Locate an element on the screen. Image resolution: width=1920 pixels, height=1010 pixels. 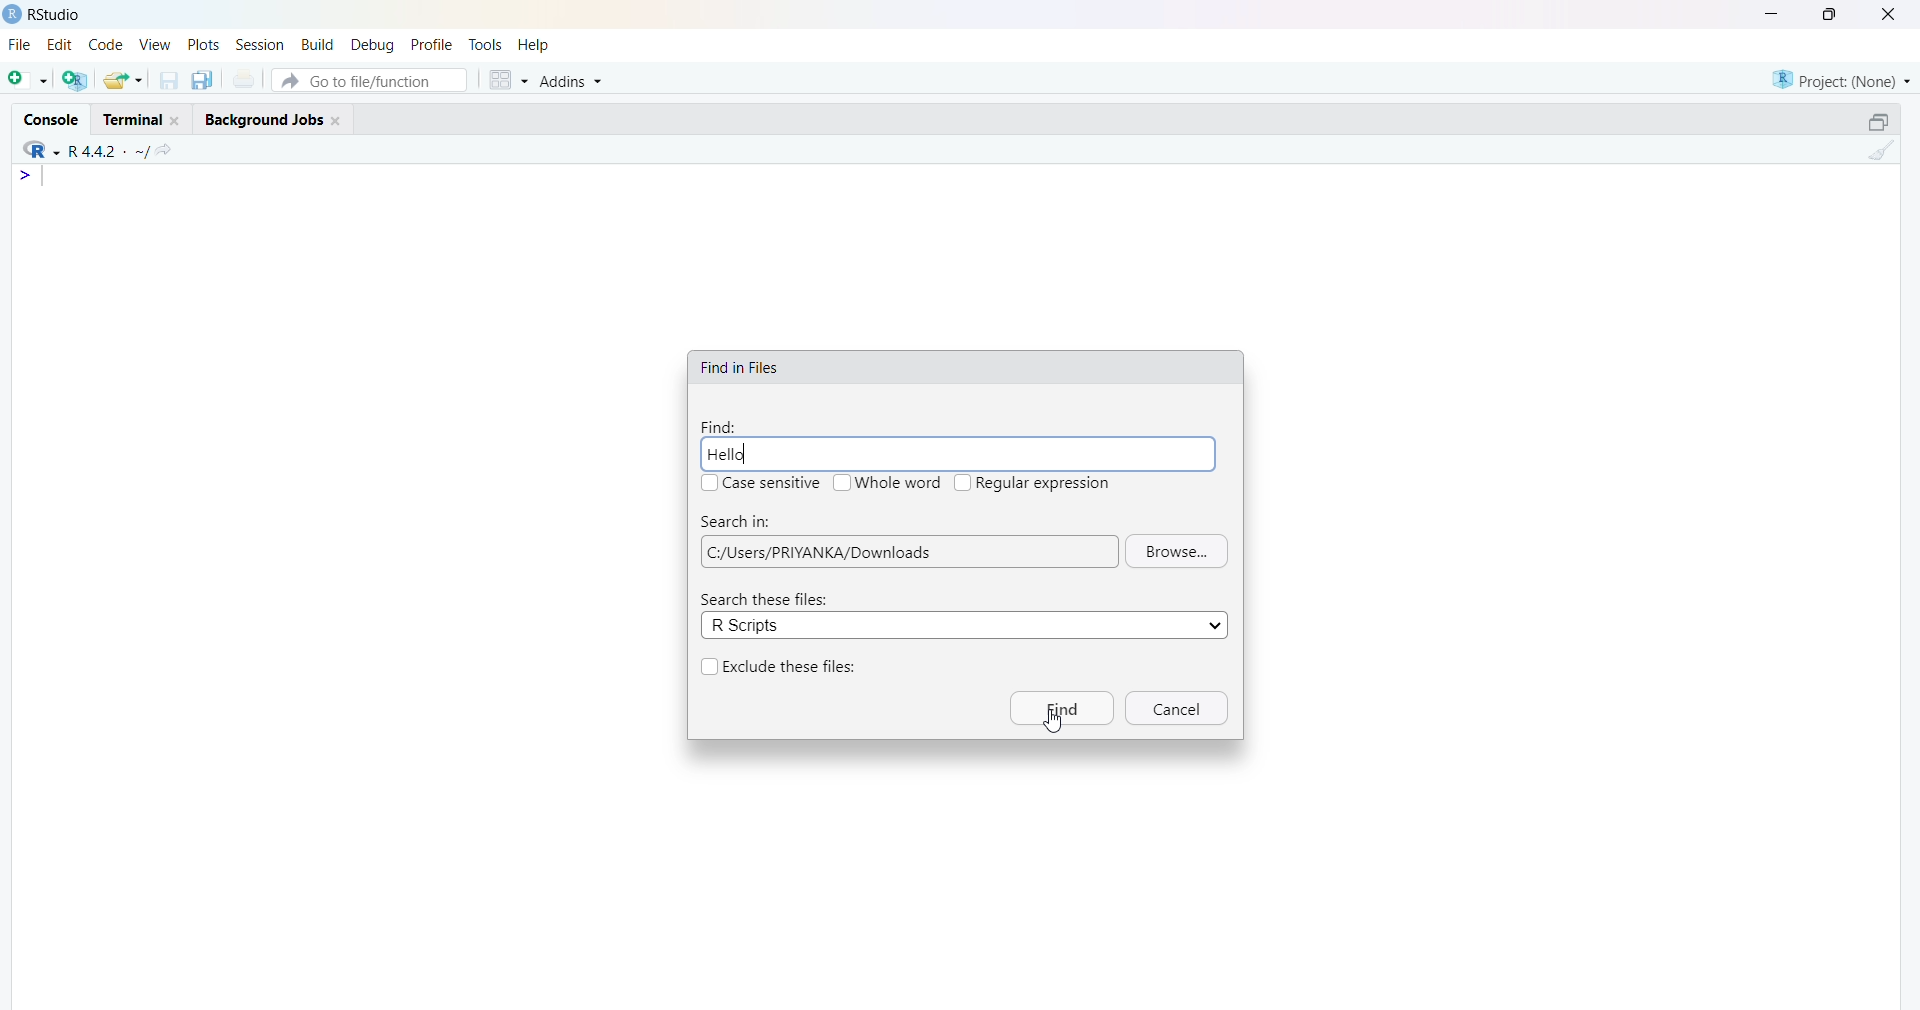
checkbox is located at coordinates (710, 483).